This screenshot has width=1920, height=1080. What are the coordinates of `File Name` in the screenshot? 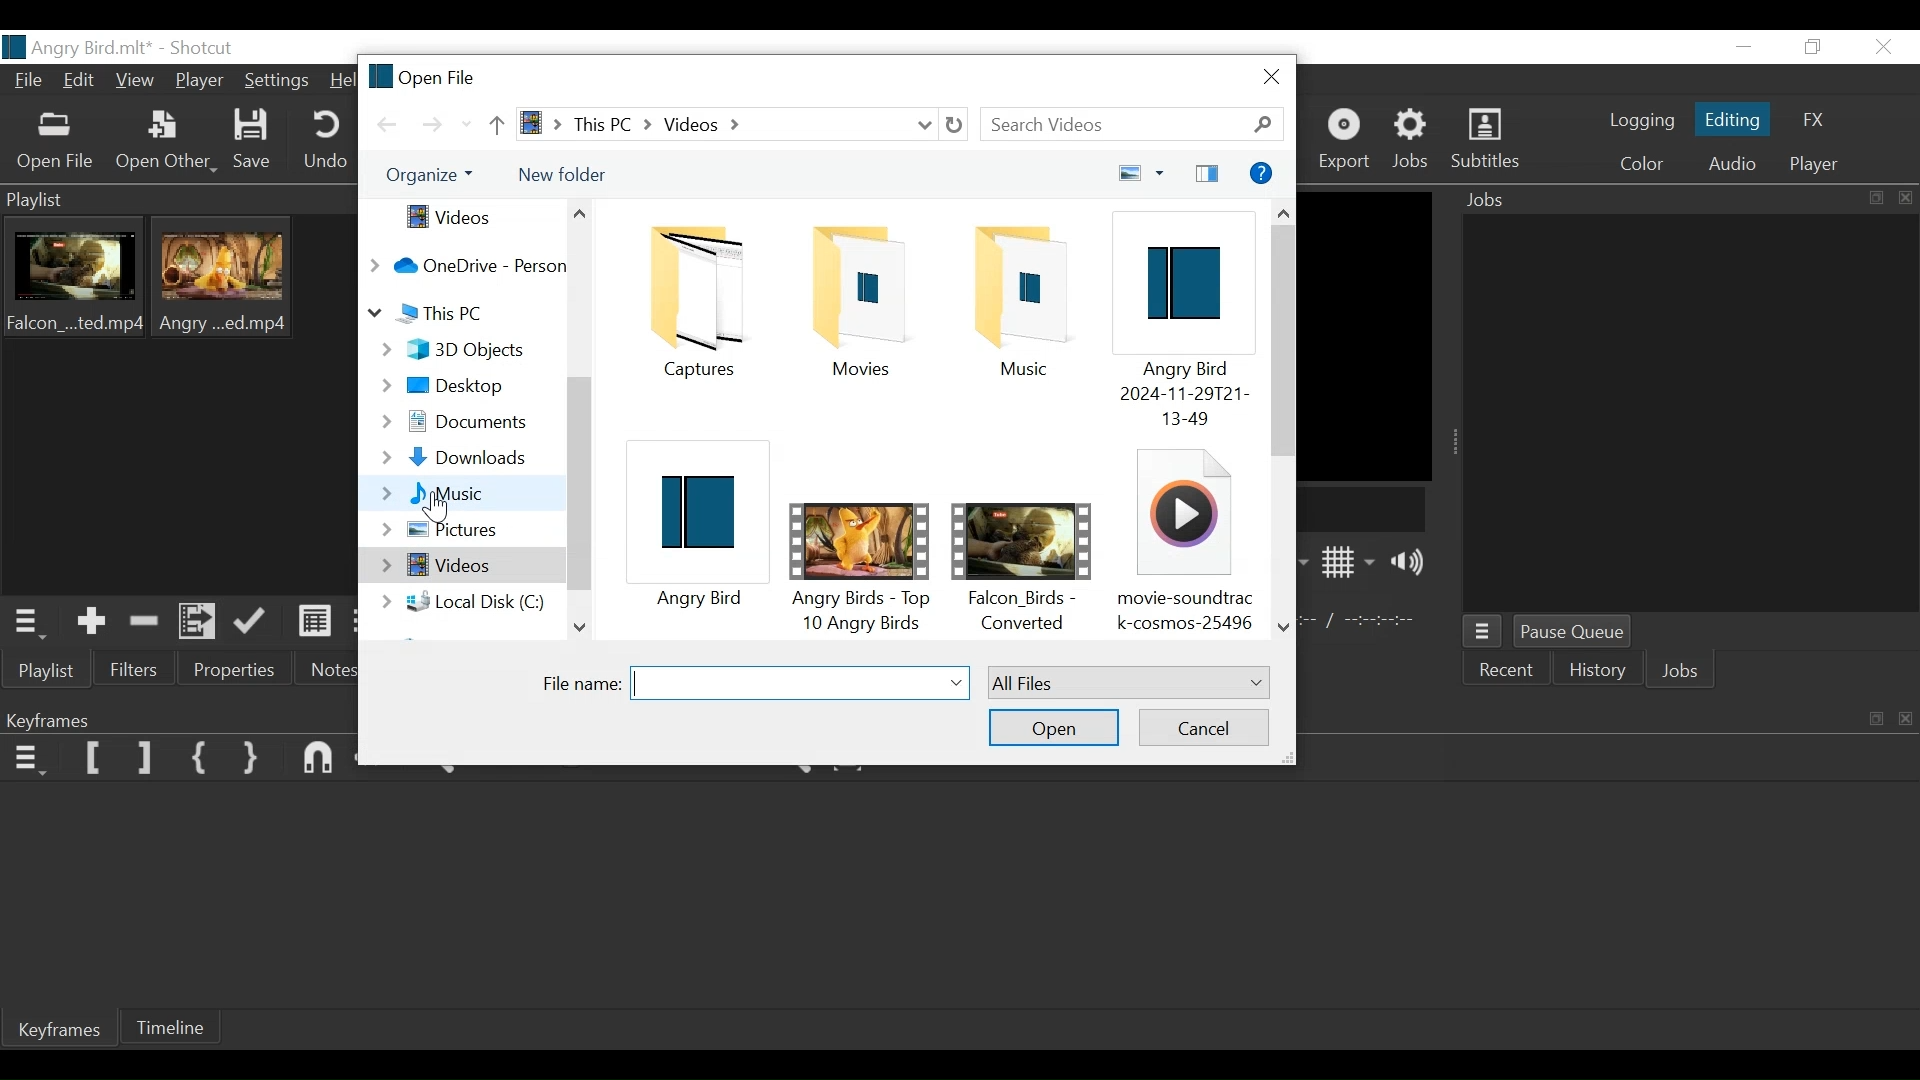 It's located at (78, 46).